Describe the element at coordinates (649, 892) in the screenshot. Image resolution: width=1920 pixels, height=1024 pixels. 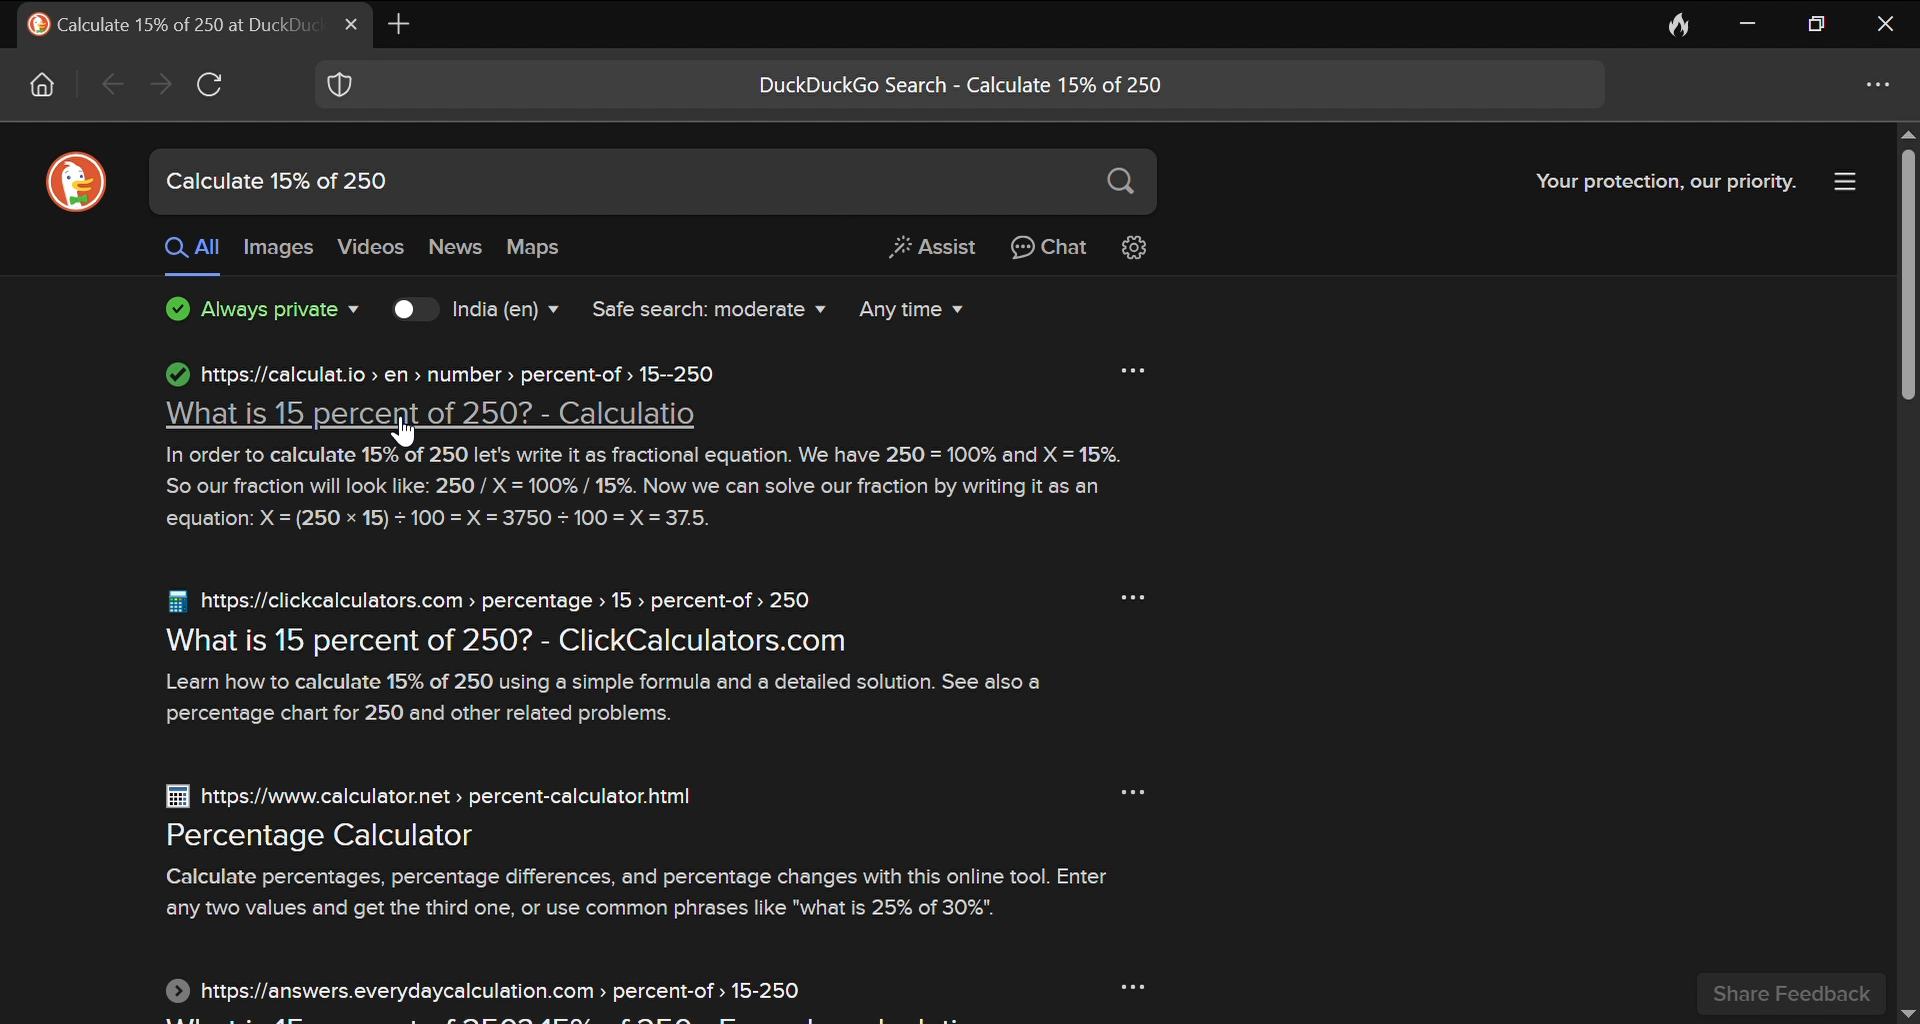
I see `Calculate percentages, percentage differences, and percentage changes with this online tool. Enter
any two values and get the third one, or use common phrases like "what is 25% of 30%".` at that location.